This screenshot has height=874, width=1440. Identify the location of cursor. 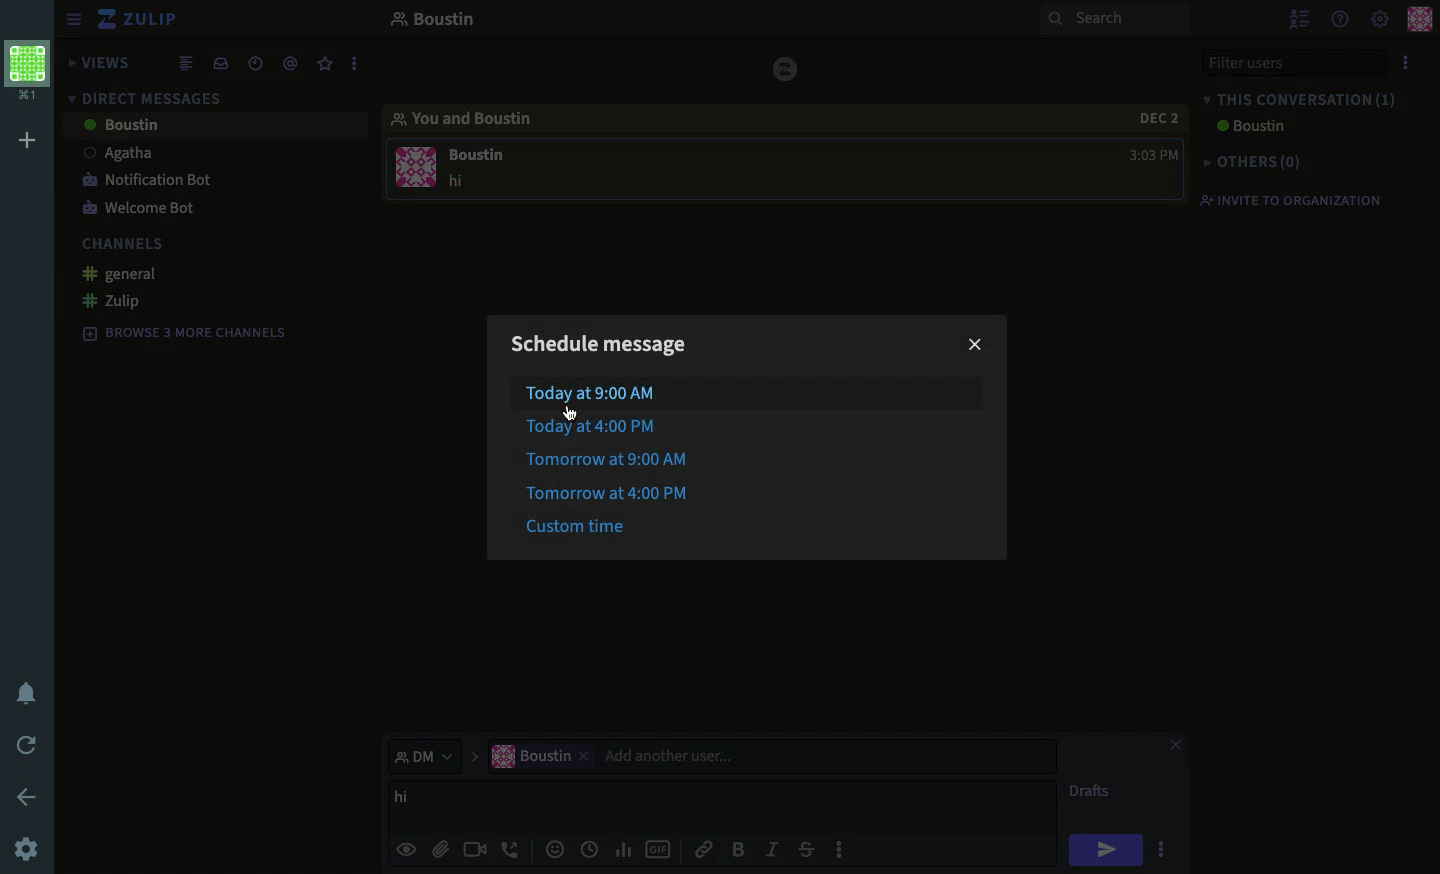
(1105, 819).